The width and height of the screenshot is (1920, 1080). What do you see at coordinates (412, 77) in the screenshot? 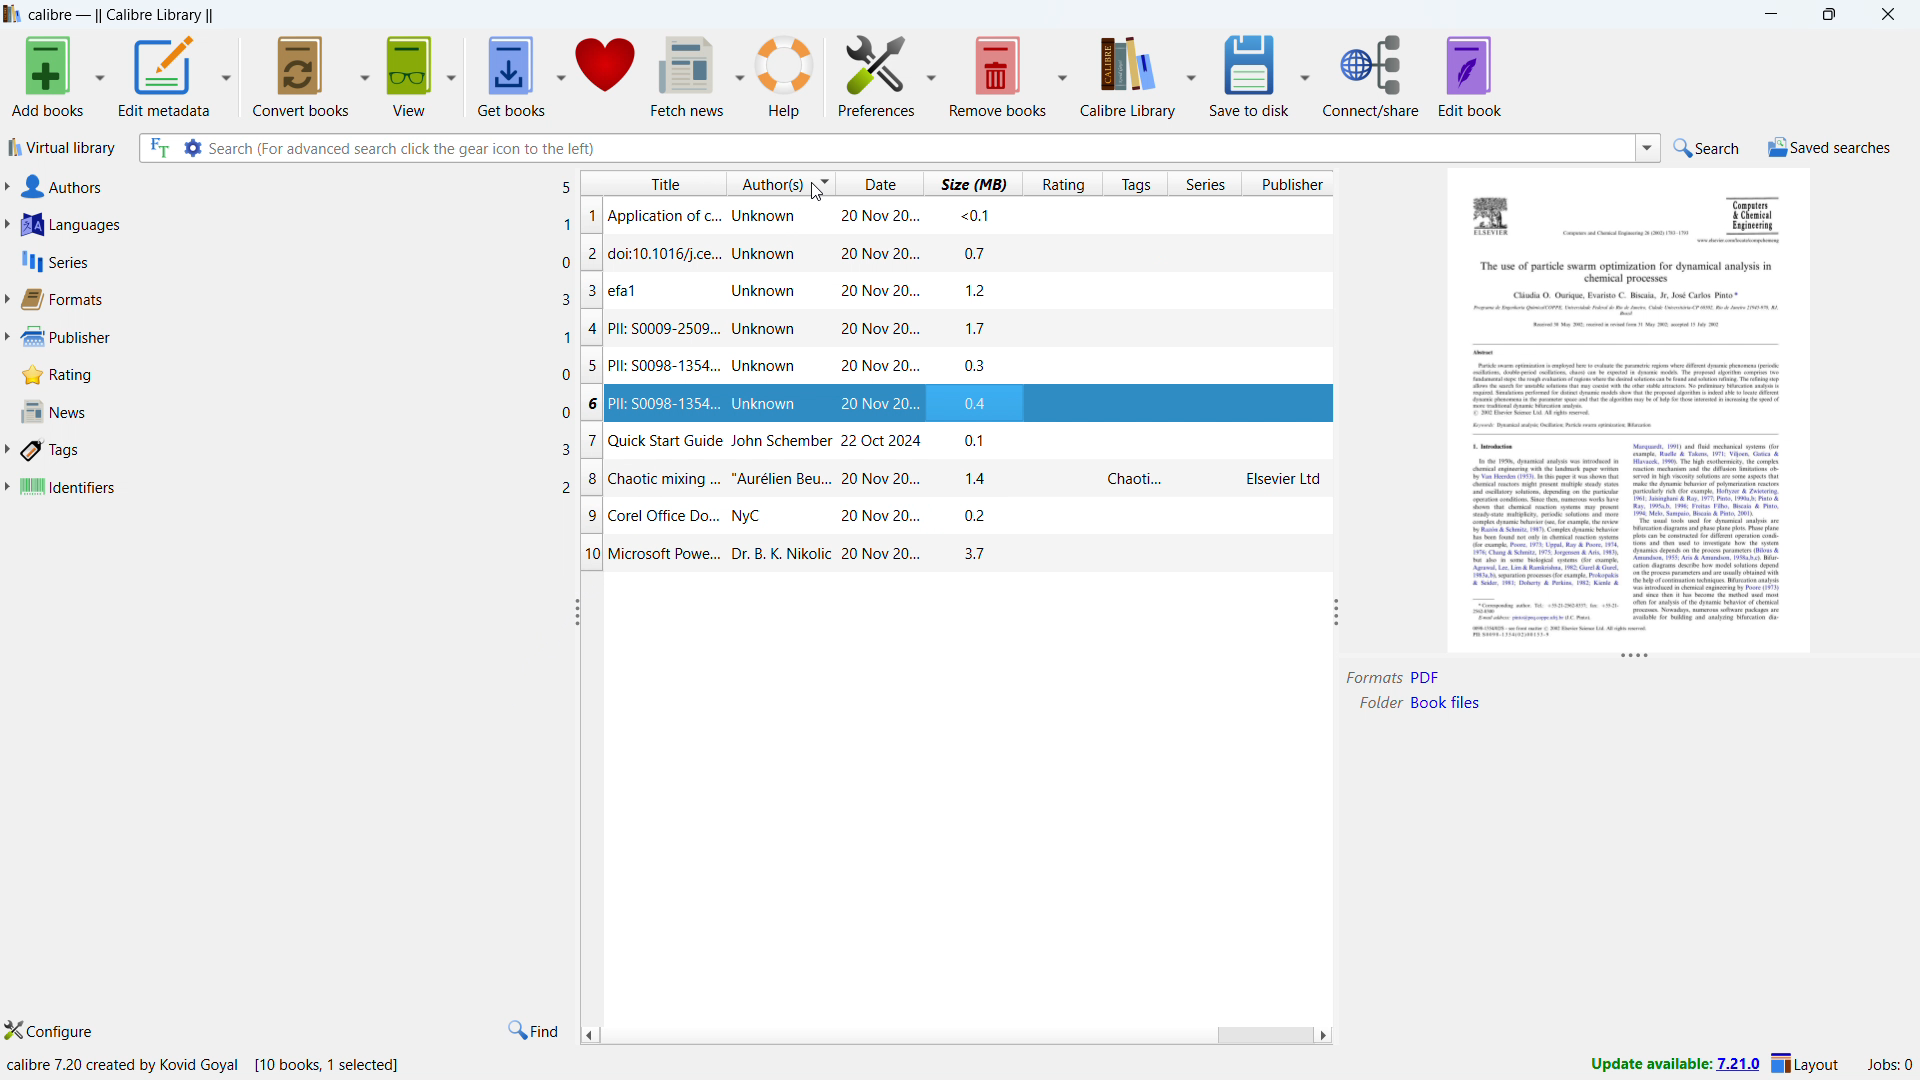
I see `view` at bounding box center [412, 77].